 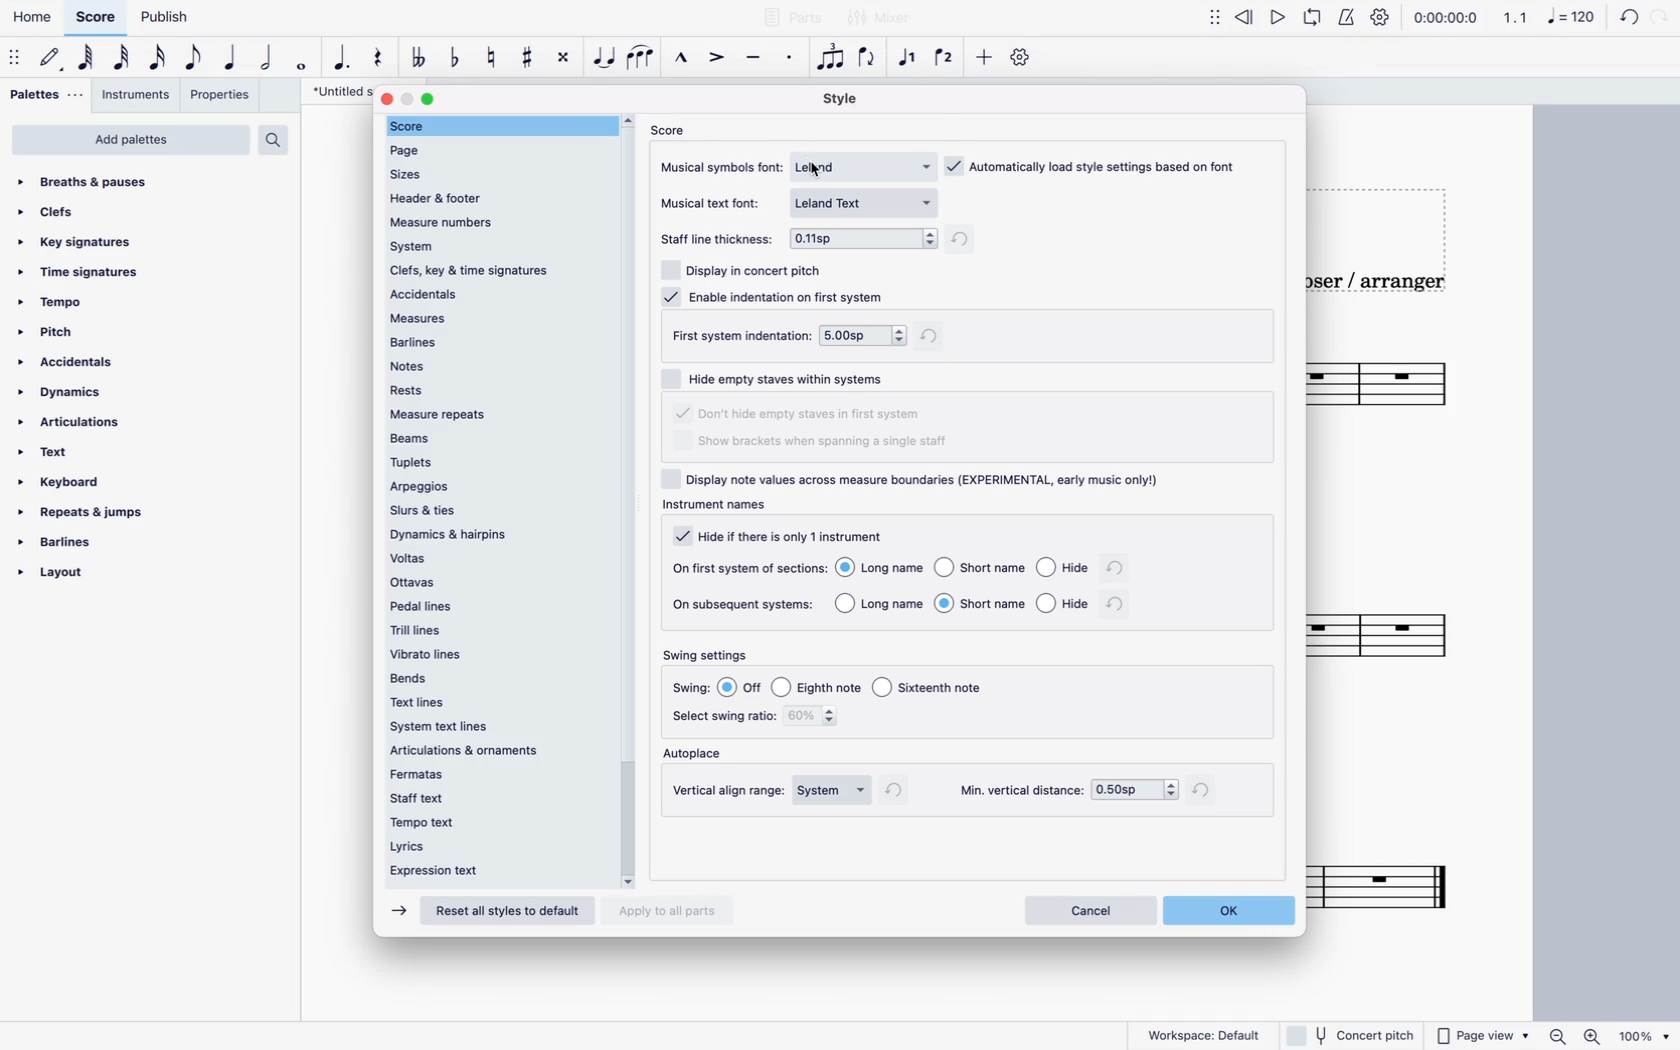 What do you see at coordinates (676, 913) in the screenshot?
I see `apply to all parts` at bounding box center [676, 913].